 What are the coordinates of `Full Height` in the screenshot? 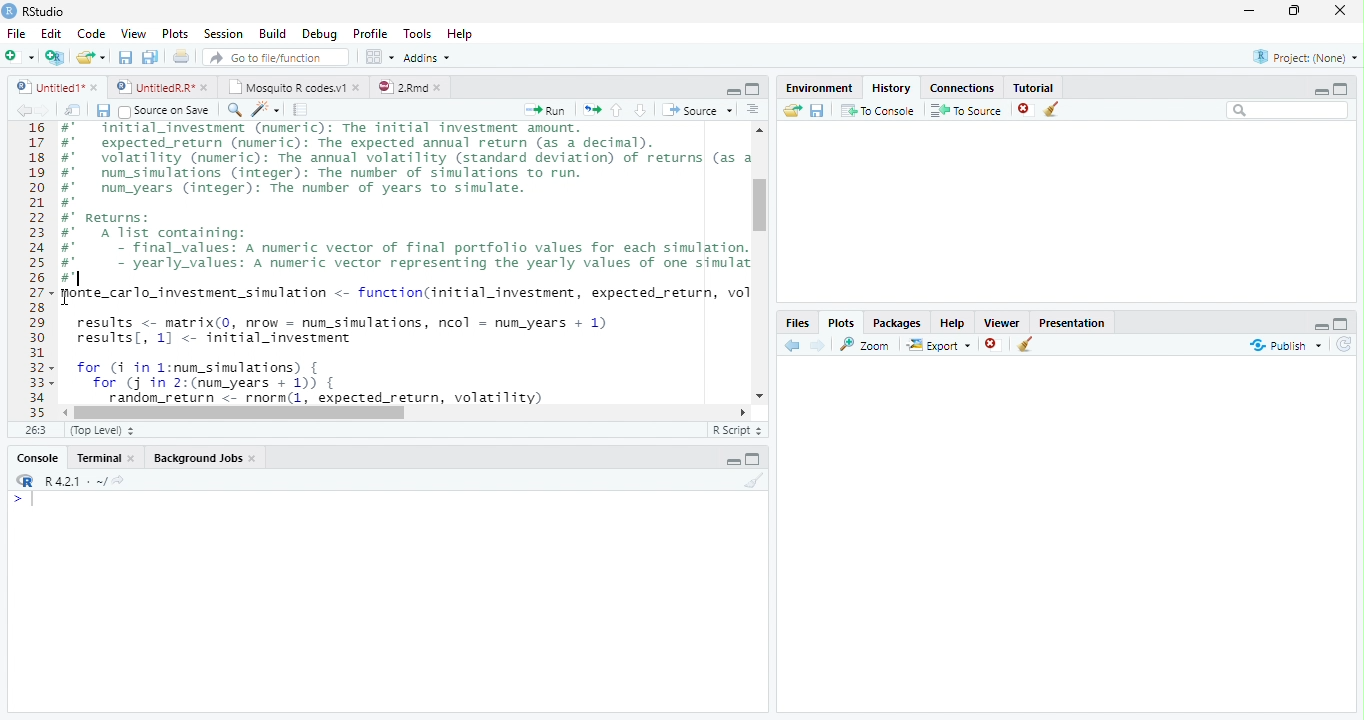 It's located at (754, 88).